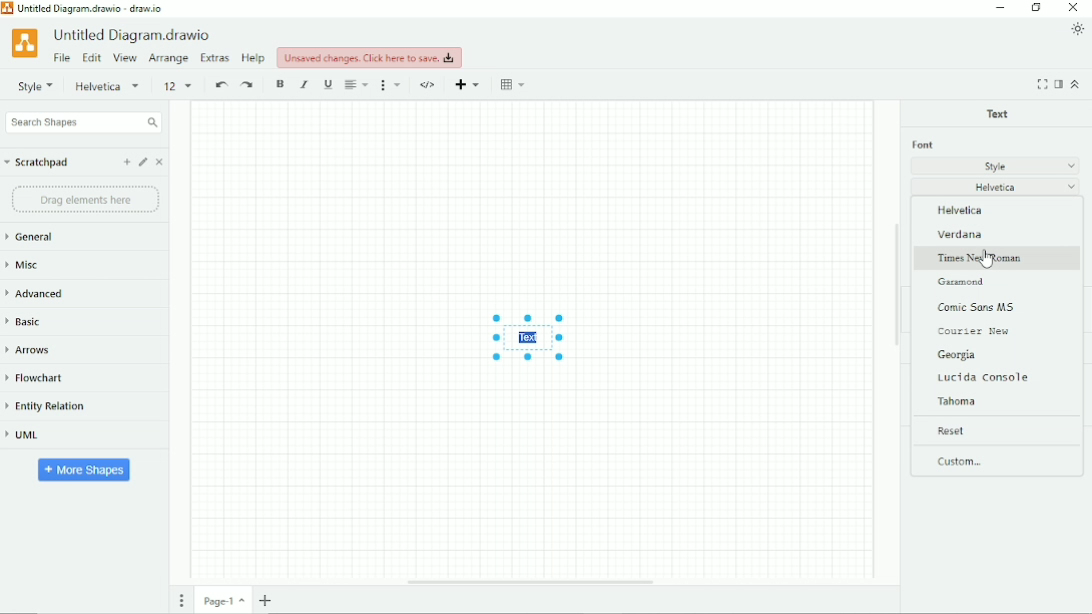 Image resolution: width=1092 pixels, height=614 pixels. I want to click on Helvetica, so click(997, 187).